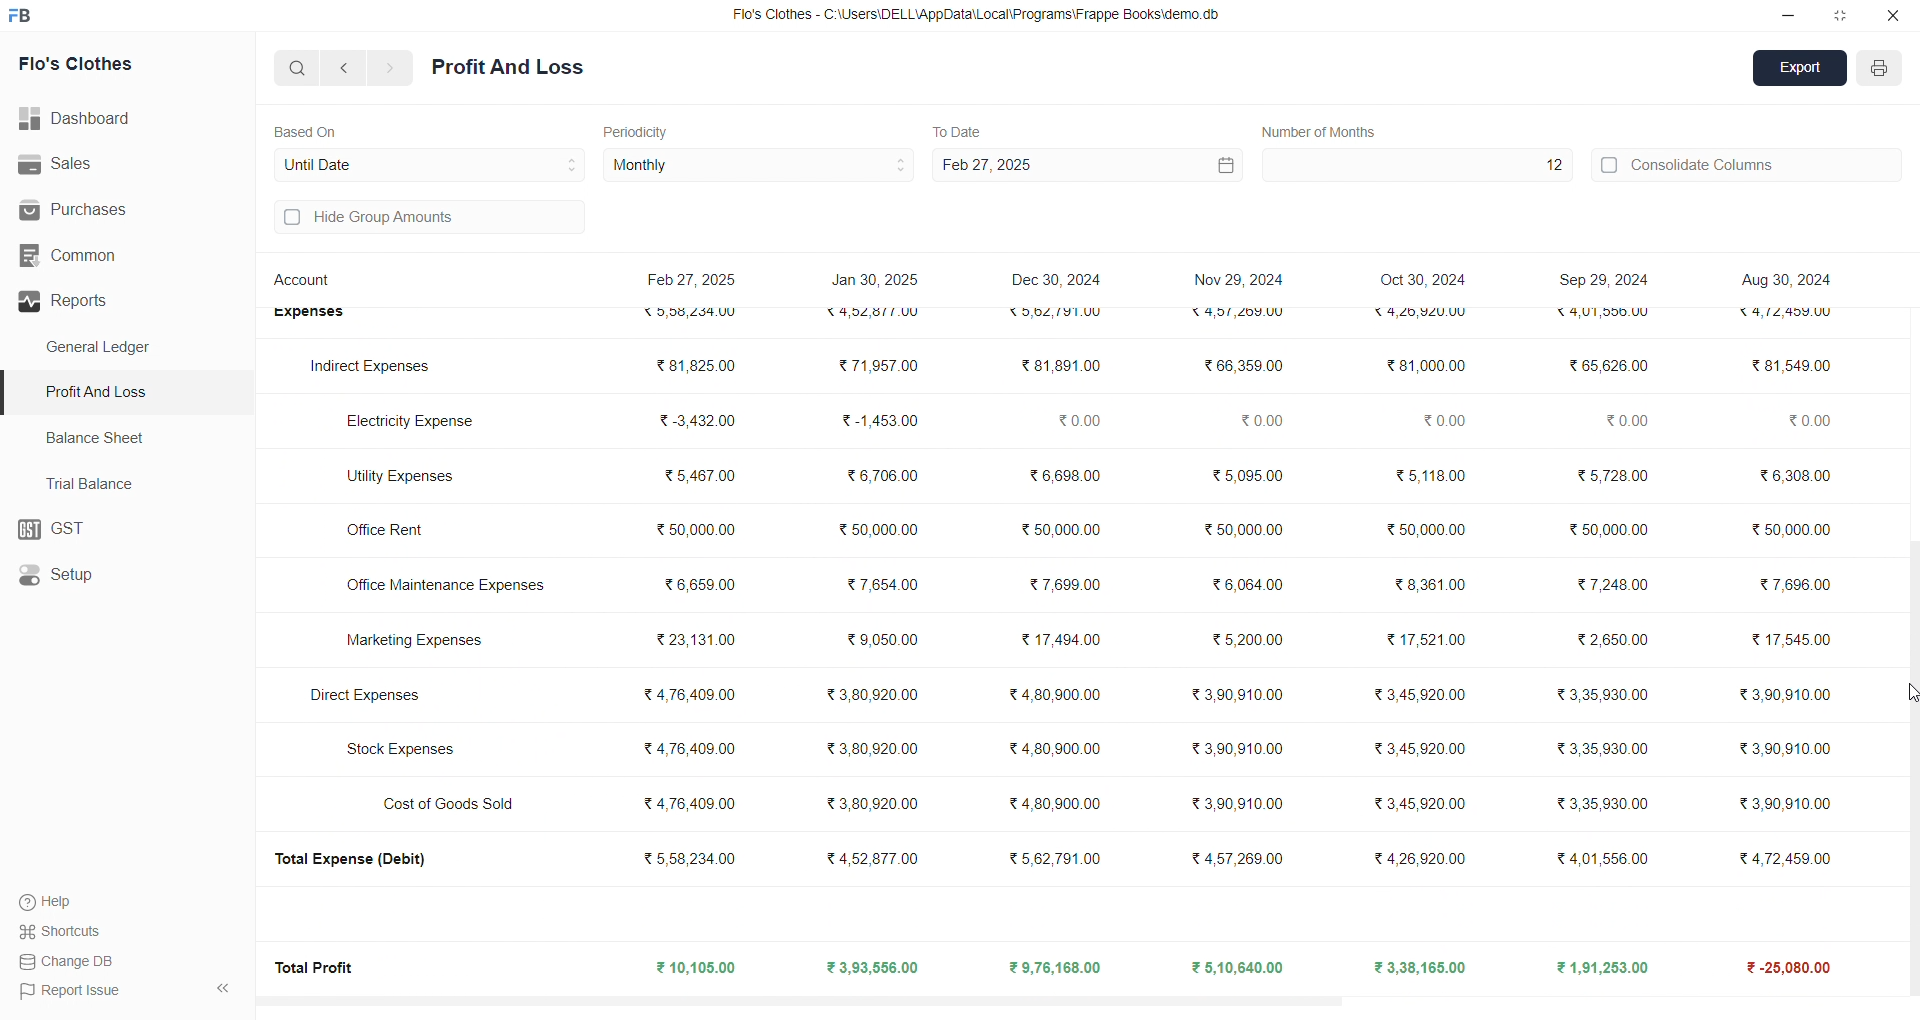 This screenshot has width=1920, height=1020. I want to click on Direct Expenses, so click(361, 694).